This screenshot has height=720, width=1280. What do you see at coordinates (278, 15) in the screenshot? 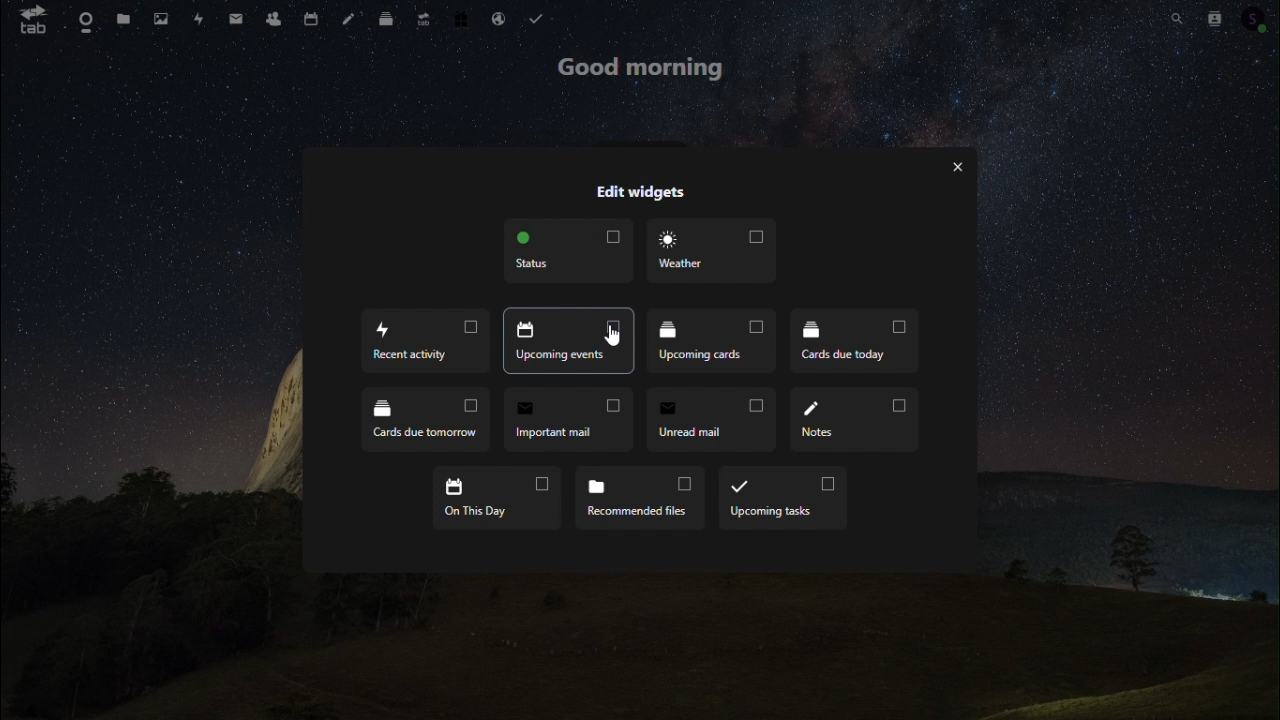
I see `Contacts` at bounding box center [278, 15].